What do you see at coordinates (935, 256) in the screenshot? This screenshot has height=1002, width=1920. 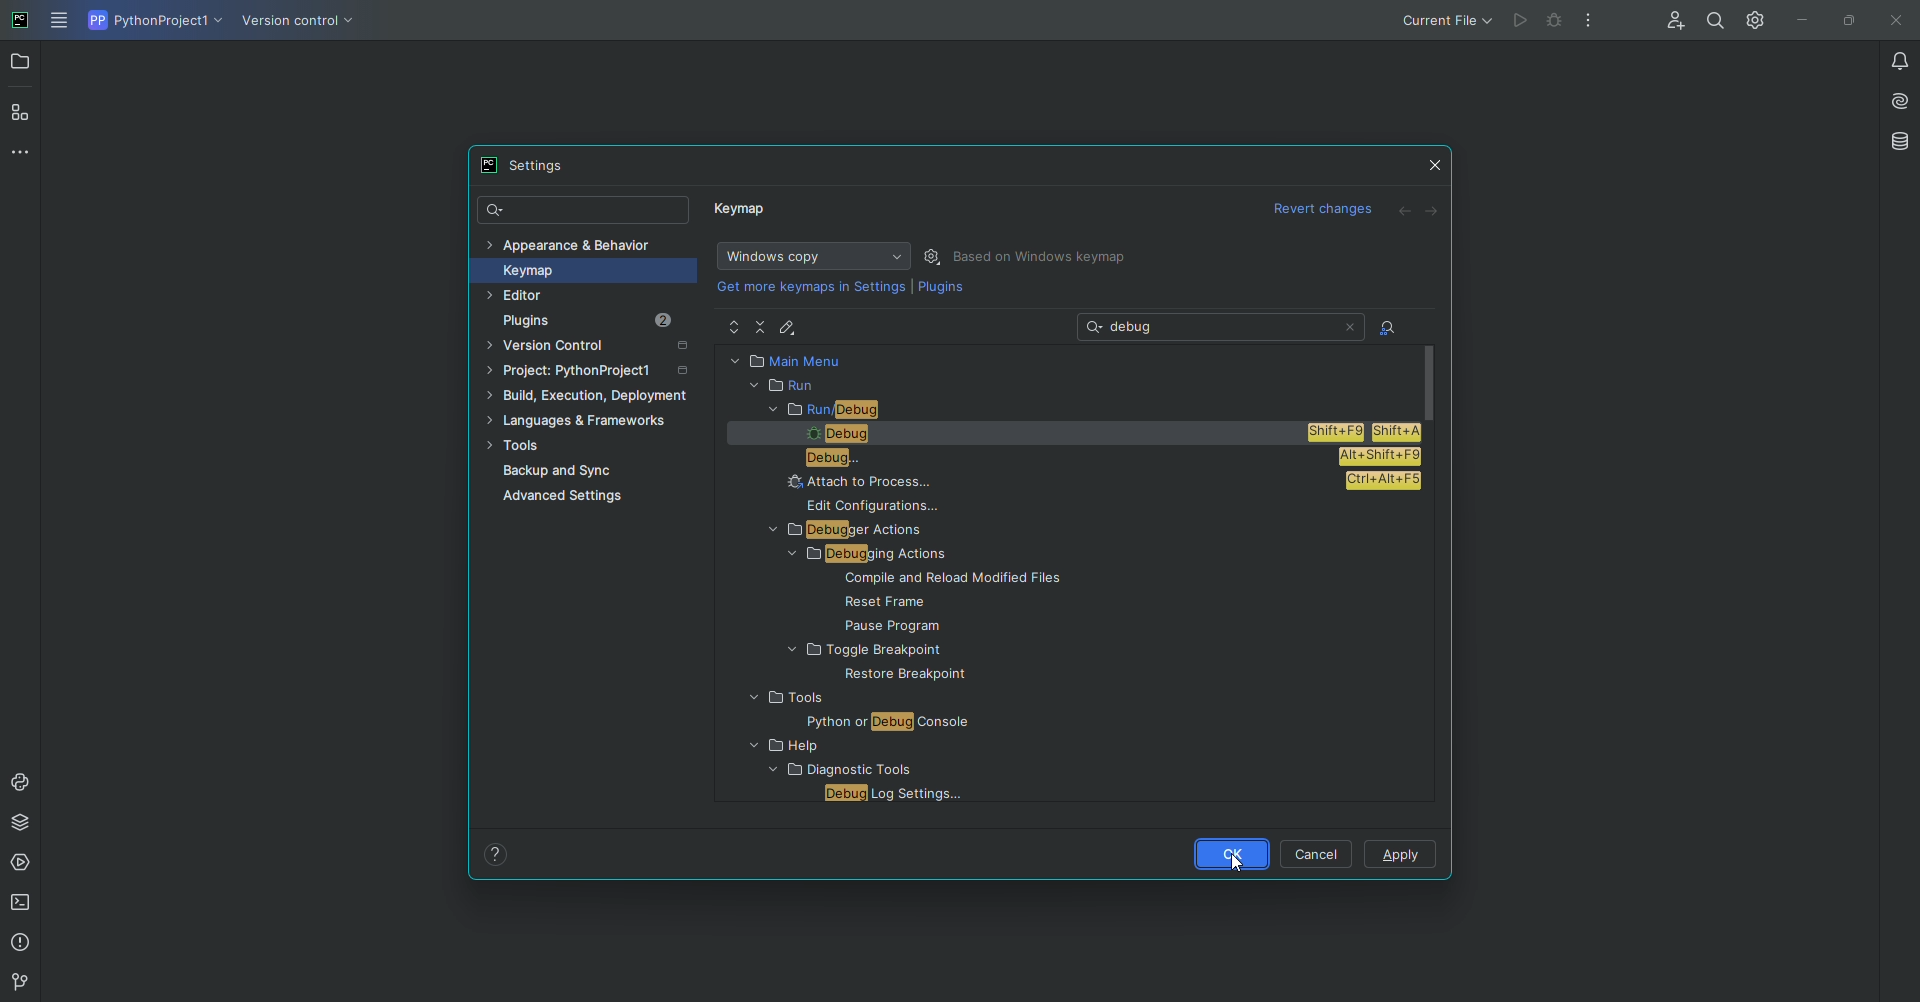 I see `Settings` at bounding box center [935, 256].